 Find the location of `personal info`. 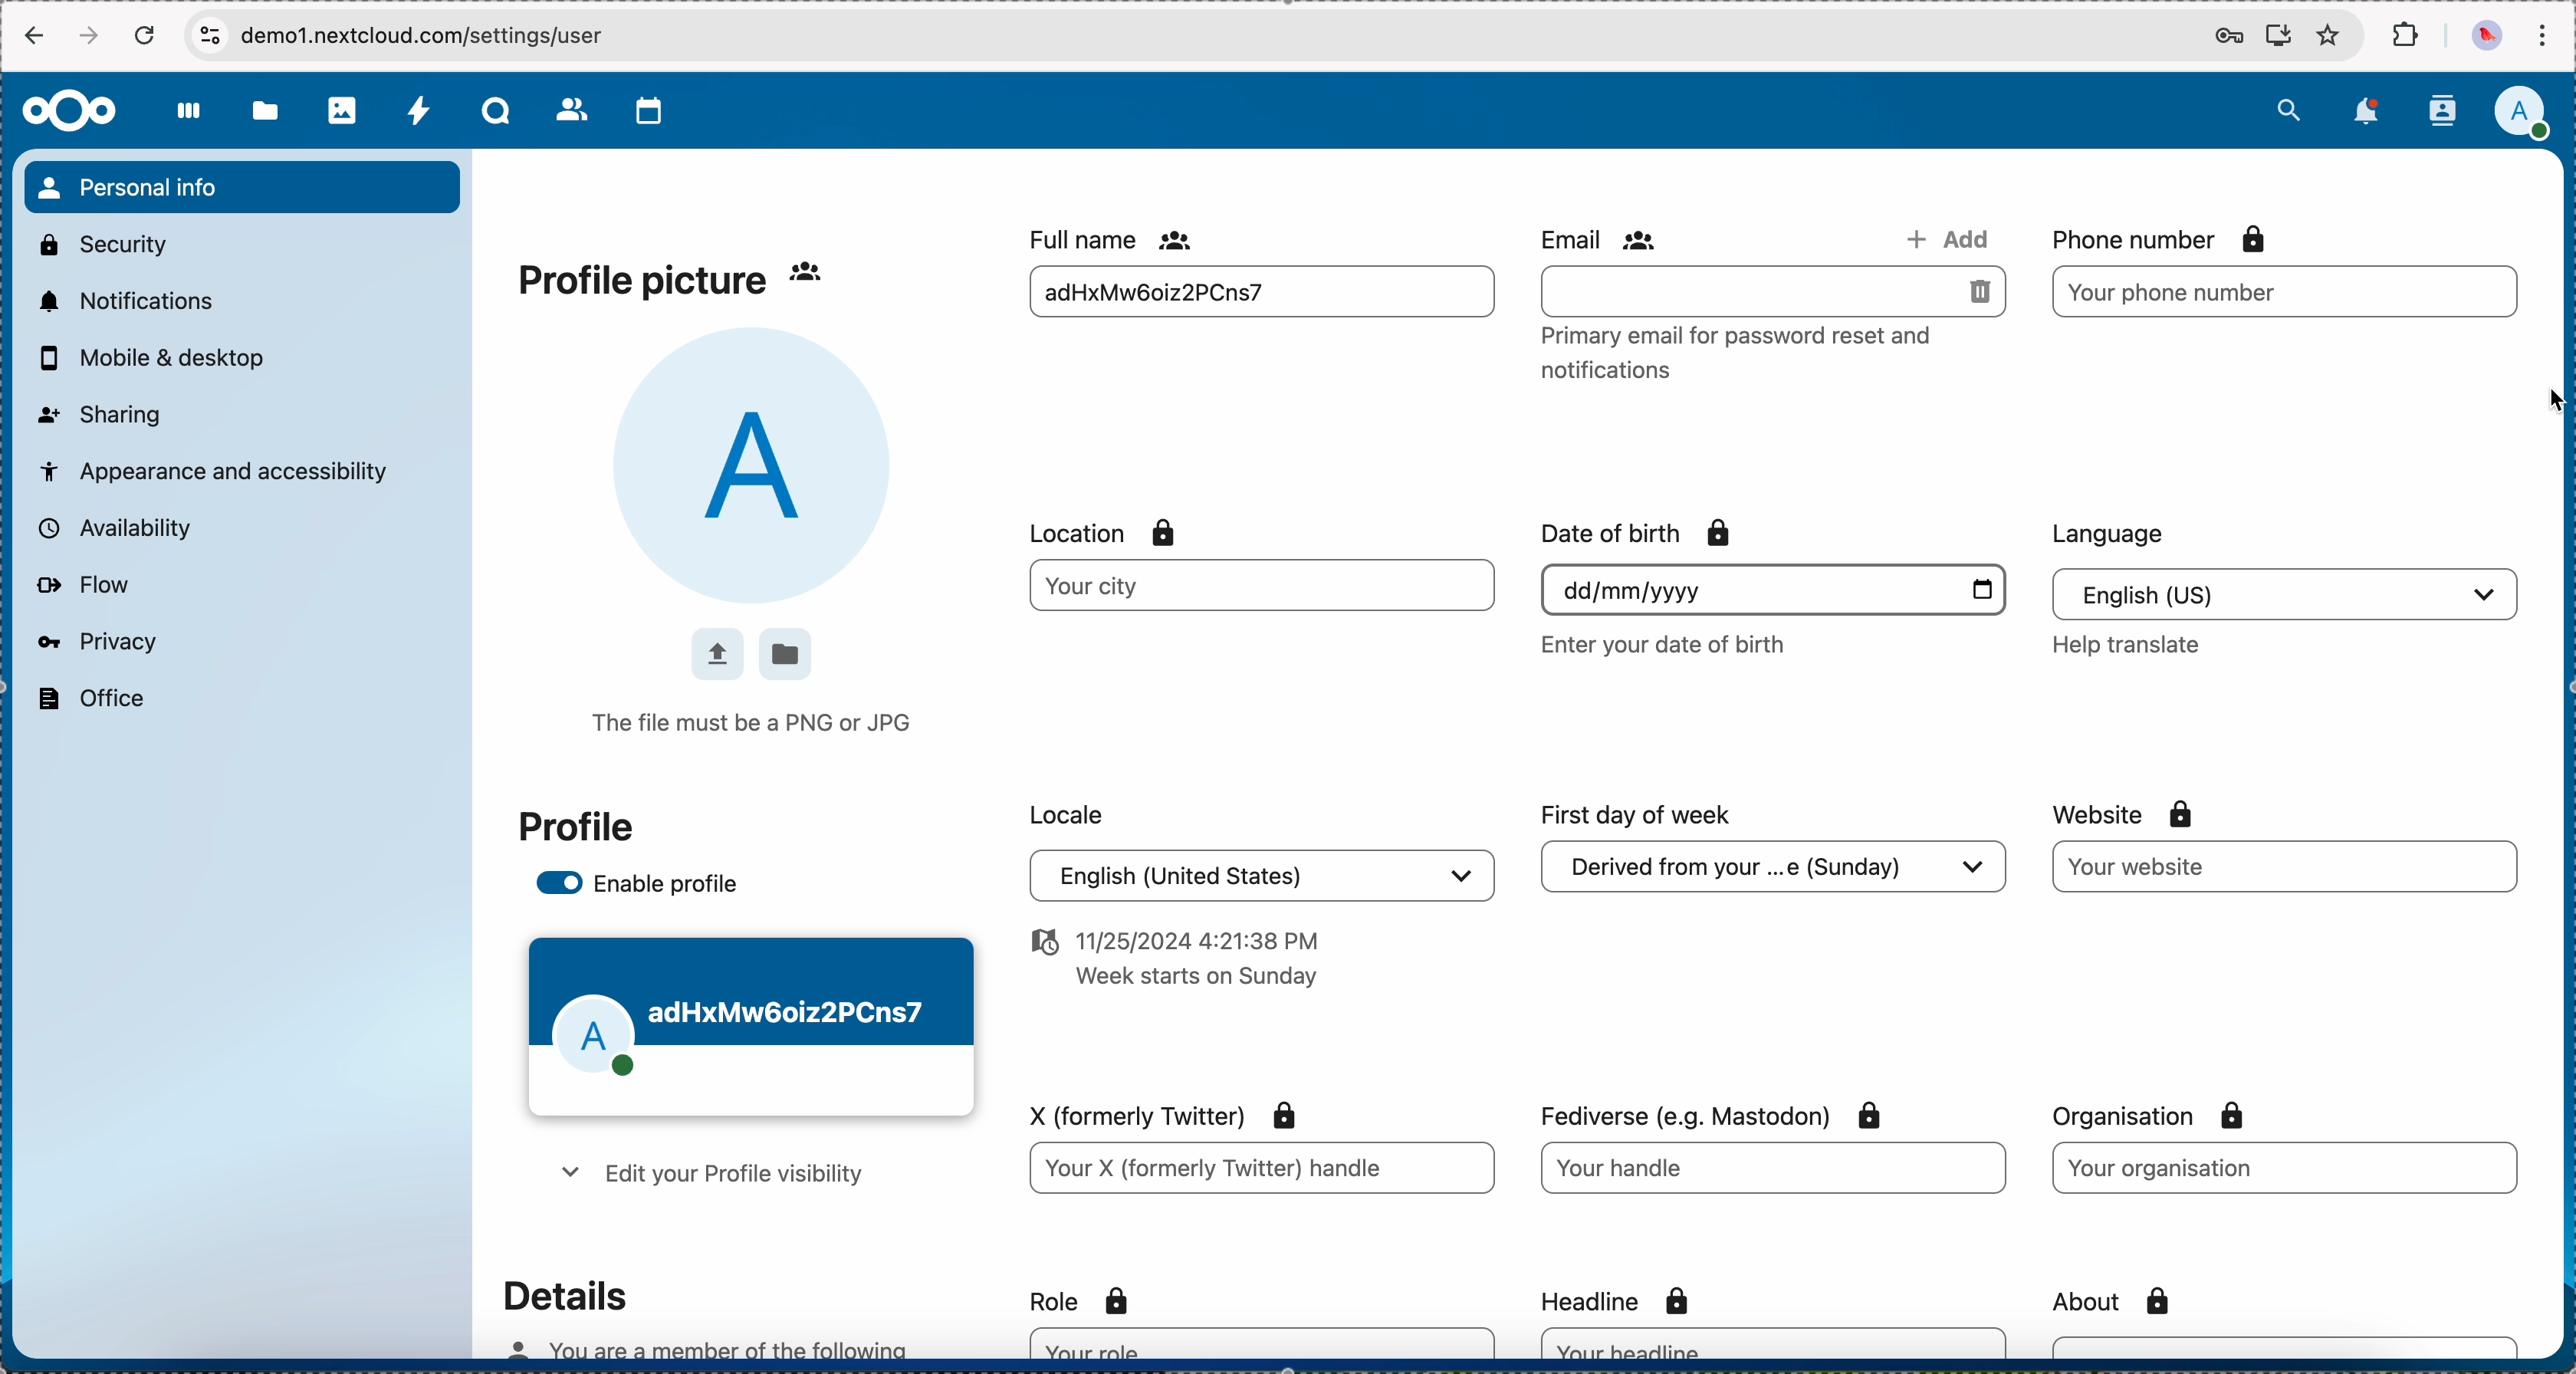

personal info is located at coordinates (241, 187).